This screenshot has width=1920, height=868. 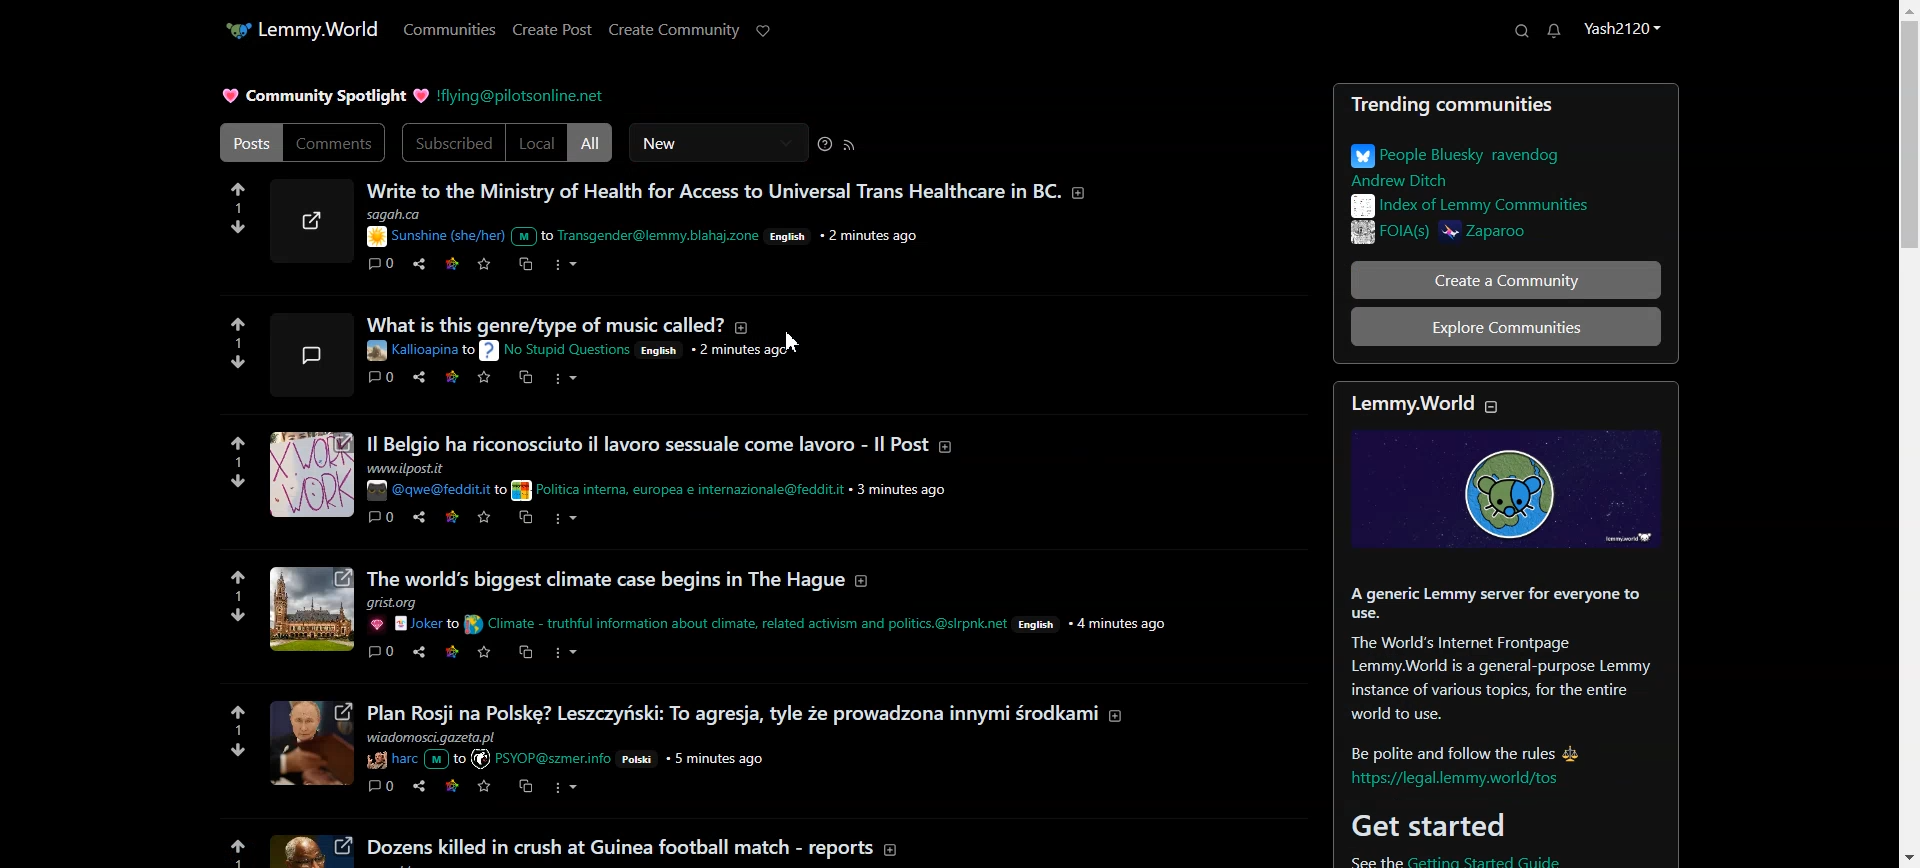 What do you see at coordinates (310, 220) in the screenshot?
I see `Profile Picture` at bounding box center [310, 220].